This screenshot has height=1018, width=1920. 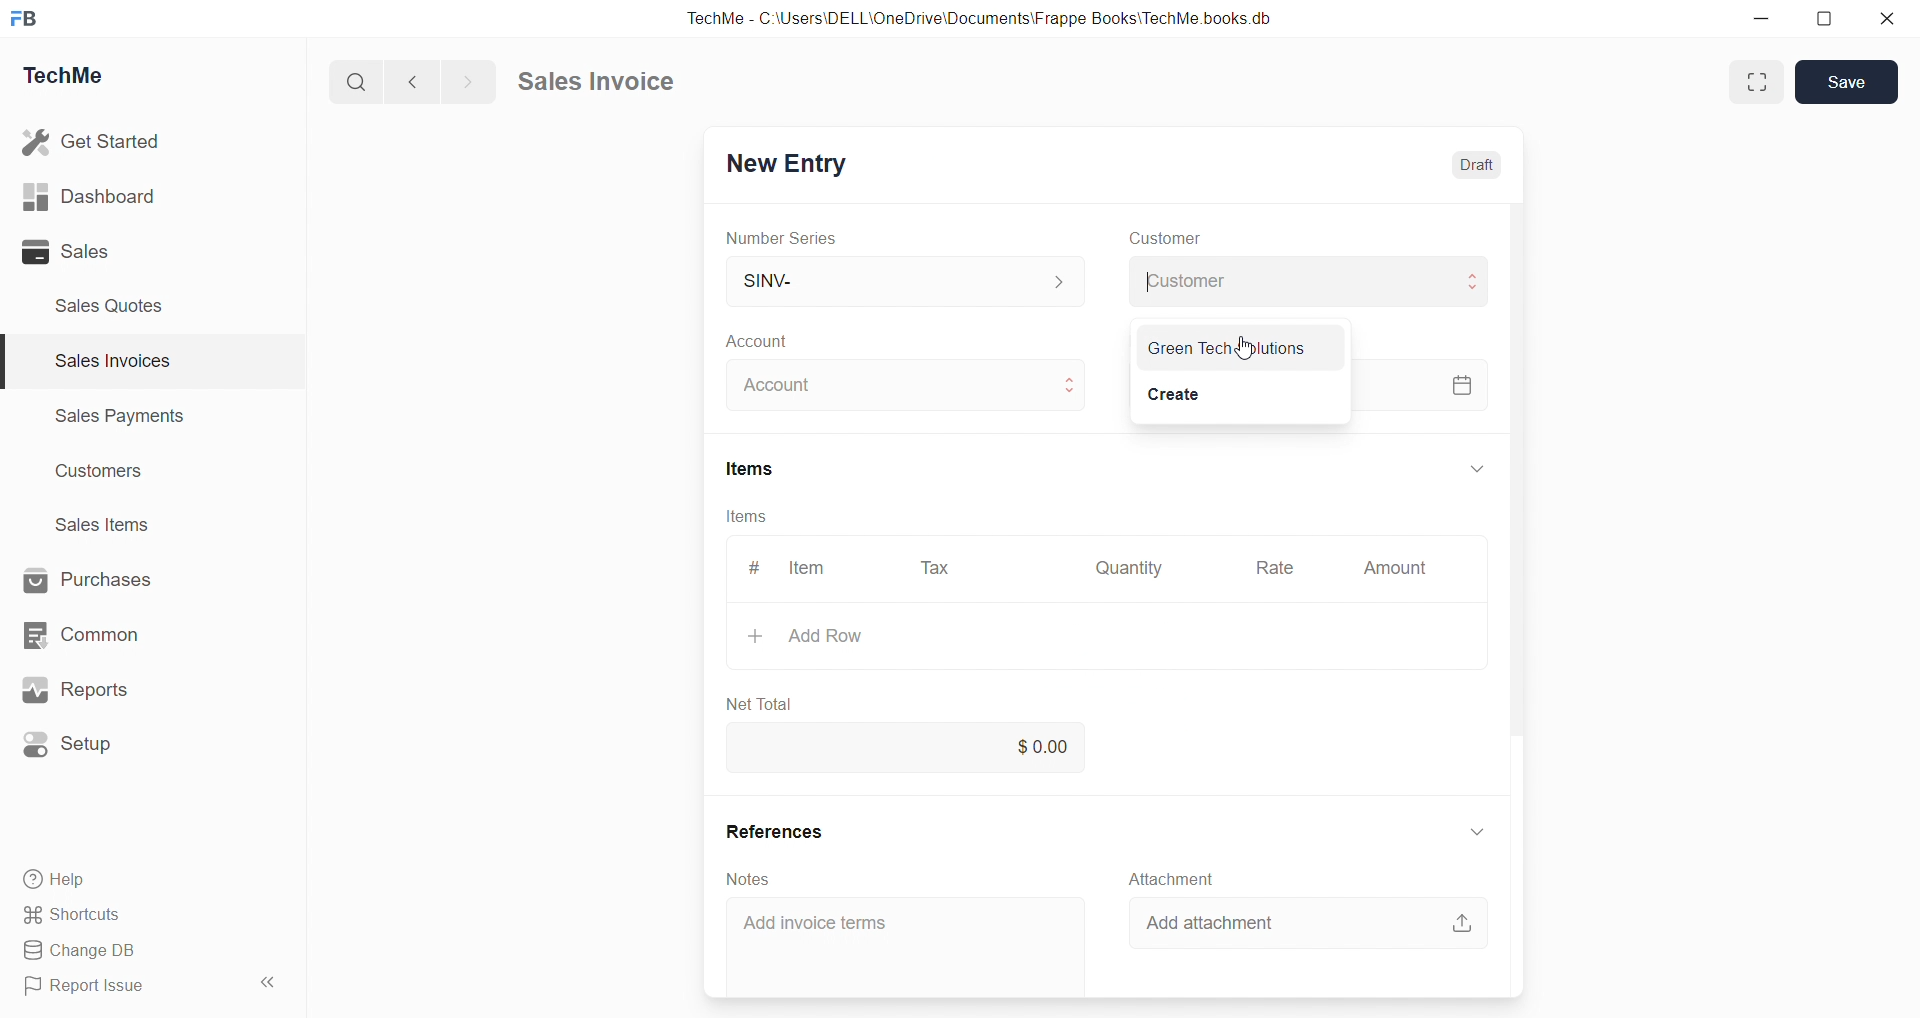 I want to click on cursor, so click(x=1244, y=348).